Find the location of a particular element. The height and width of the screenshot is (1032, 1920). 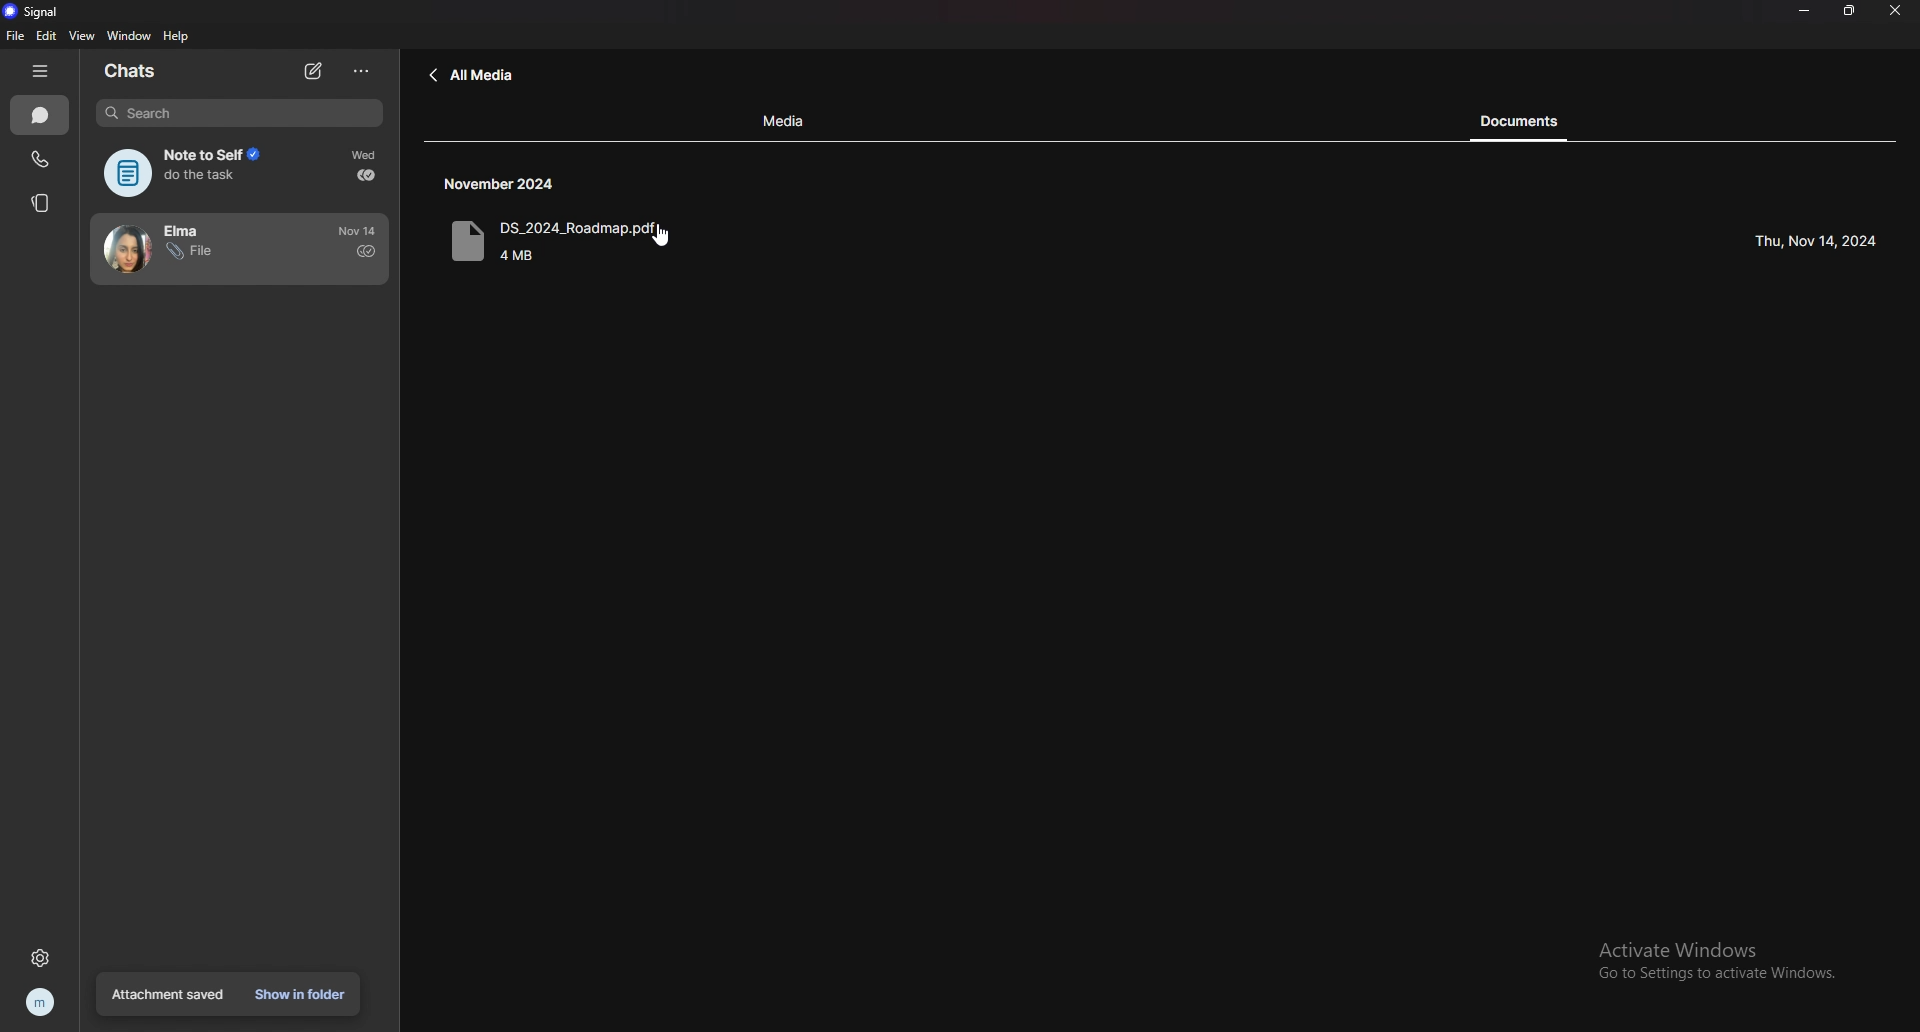

close is located at coordinates (1897, 10).